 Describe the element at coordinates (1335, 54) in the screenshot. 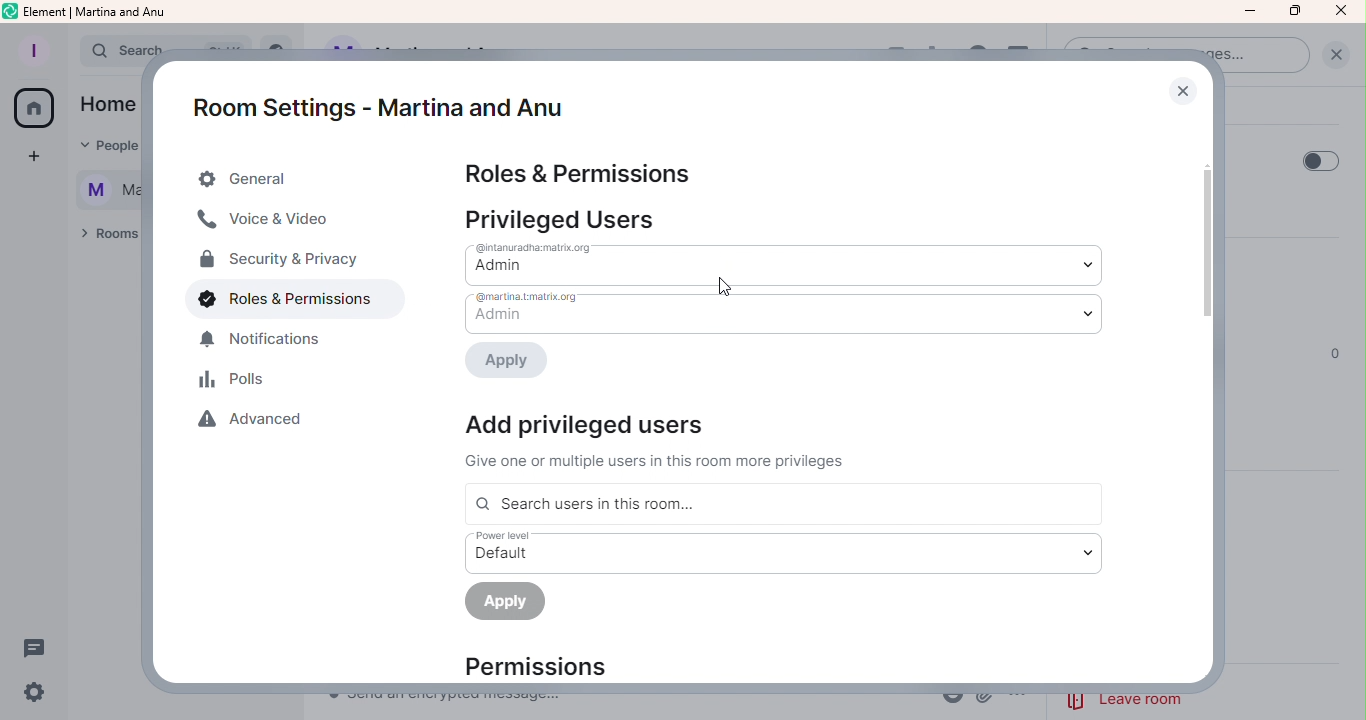

I see `Clear Search` at that location.